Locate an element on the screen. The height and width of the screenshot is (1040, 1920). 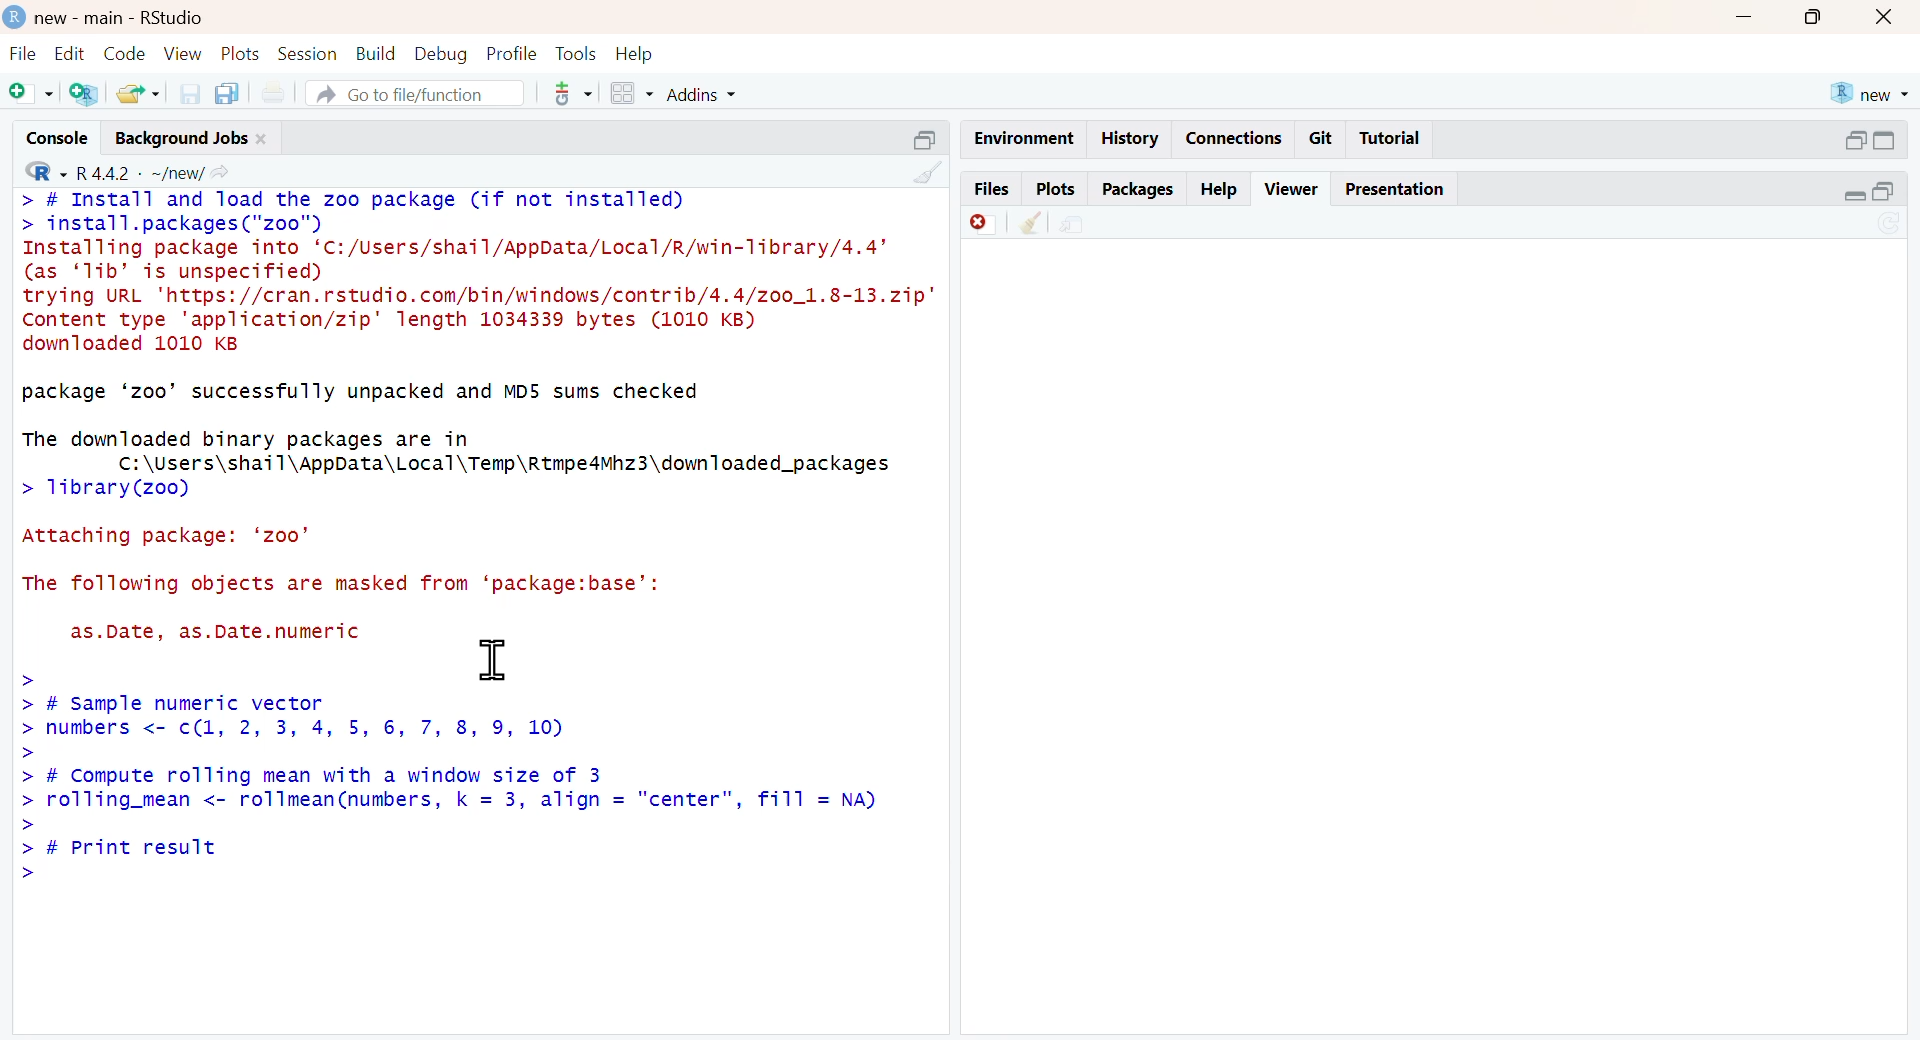
console is located at coordinates (59, 139).